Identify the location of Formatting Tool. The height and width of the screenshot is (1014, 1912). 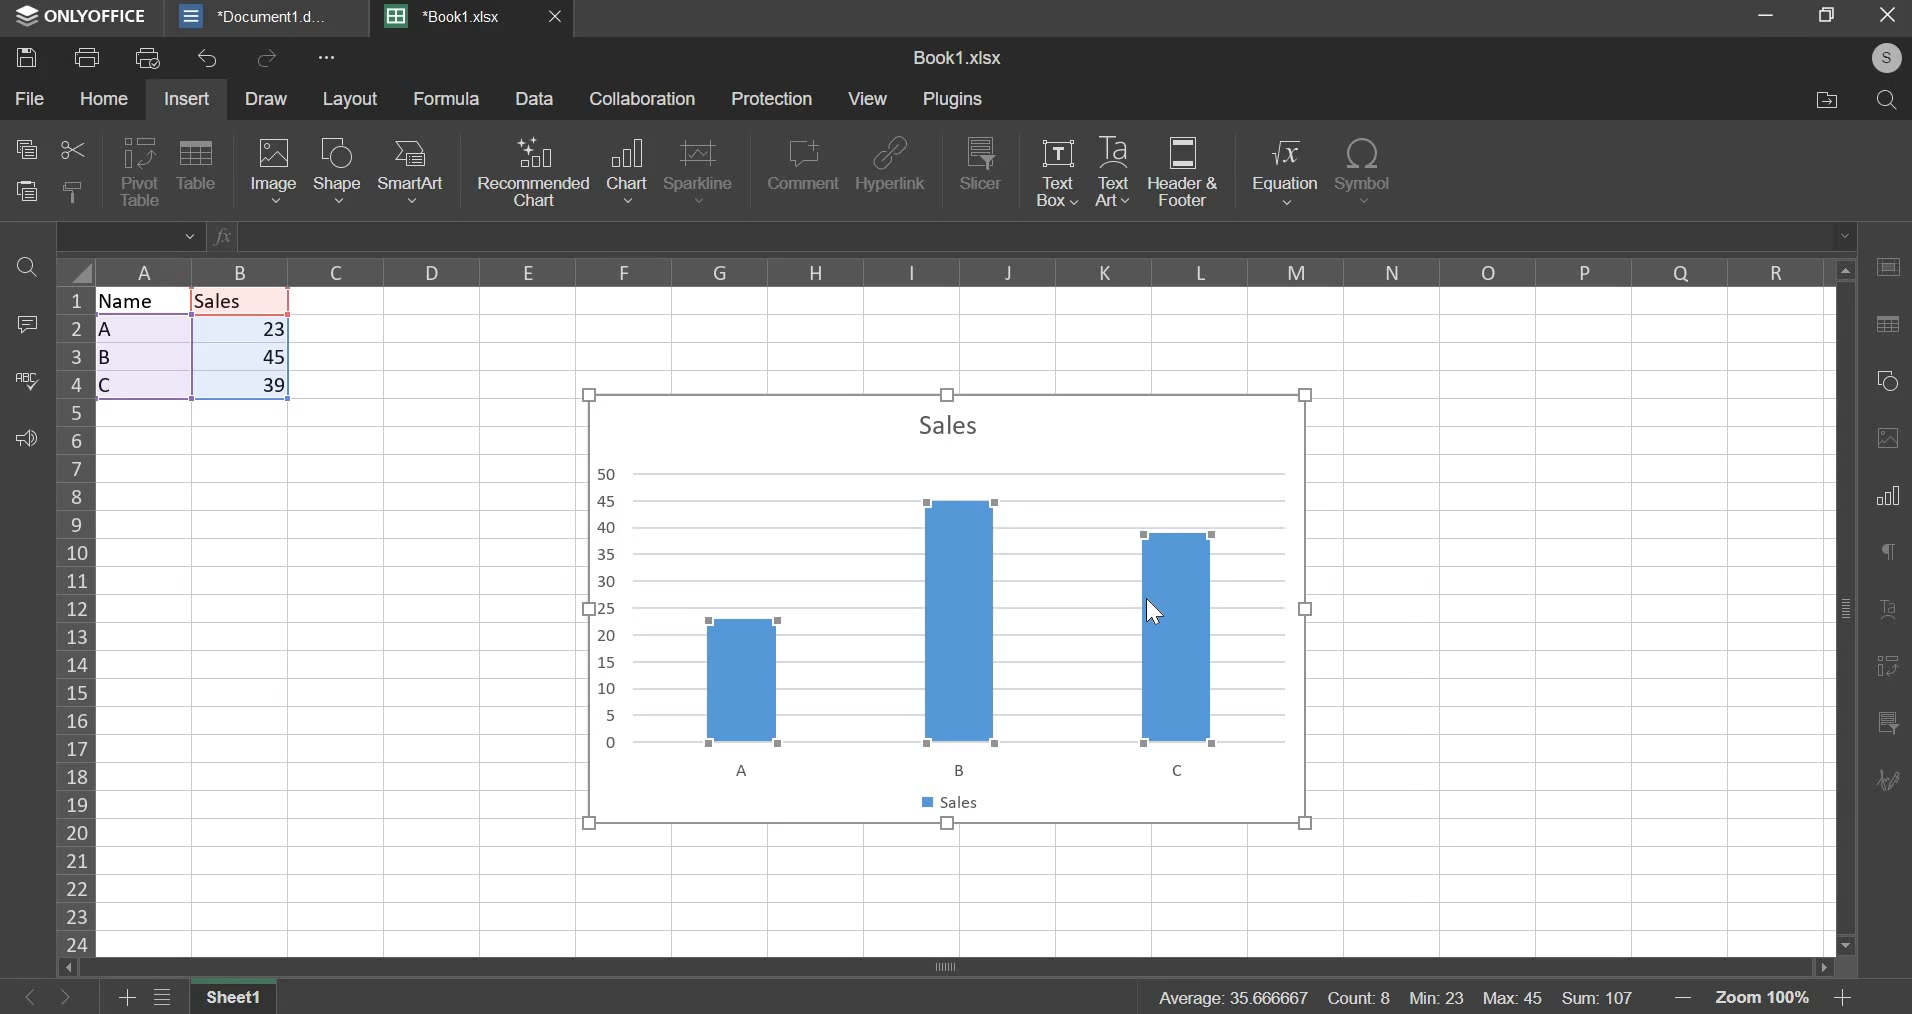
(1887, 608).